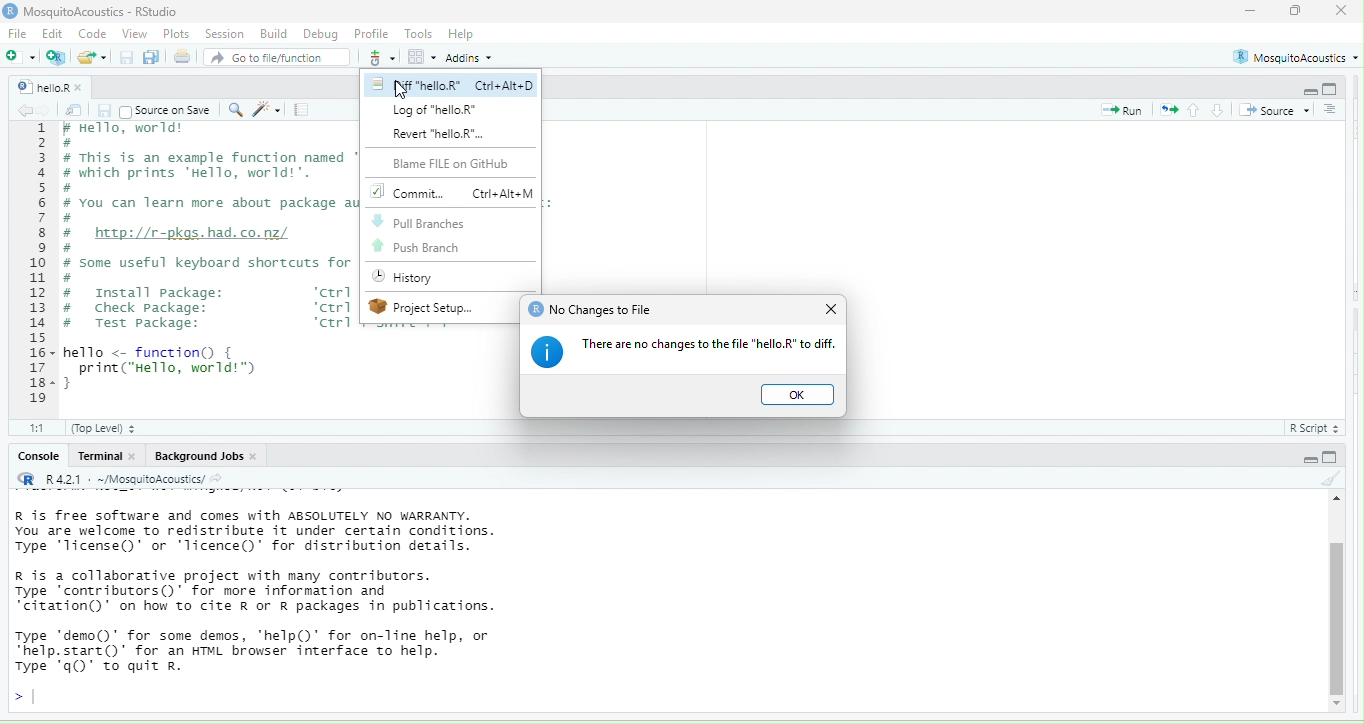 This screenshot has height=724, width=1364. Describe the element at coordinates (1298, 11) in the screenshot. I see `maximize` at that location.